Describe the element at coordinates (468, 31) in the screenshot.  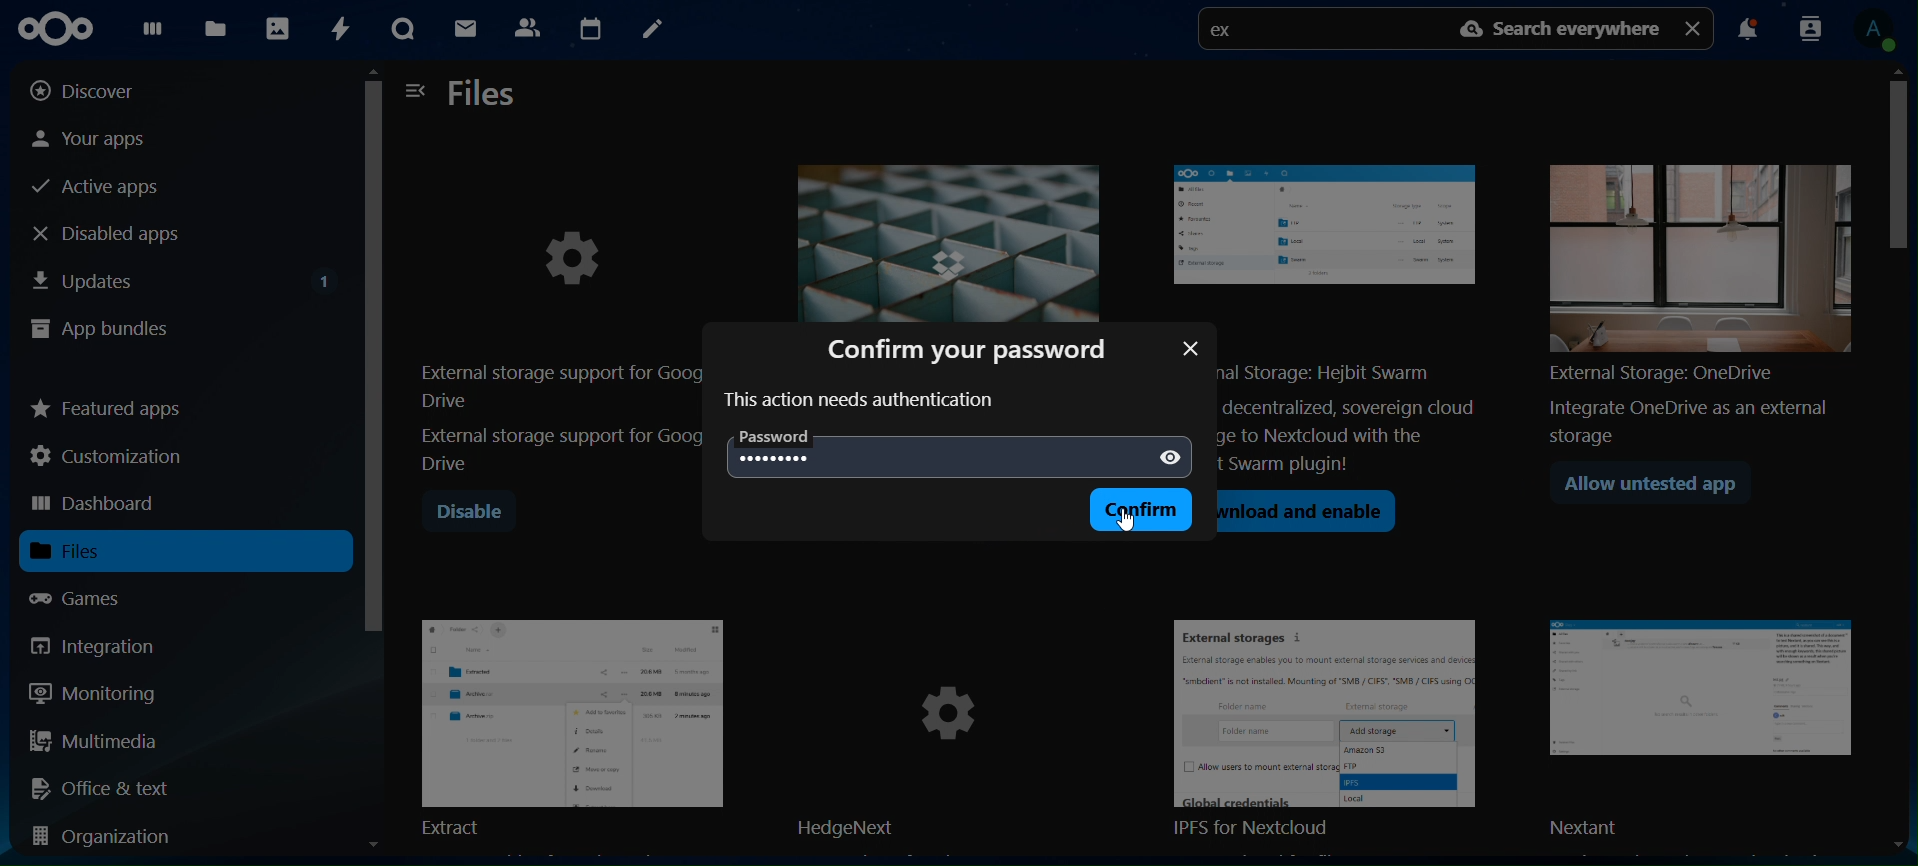
I see `mail` at that location.